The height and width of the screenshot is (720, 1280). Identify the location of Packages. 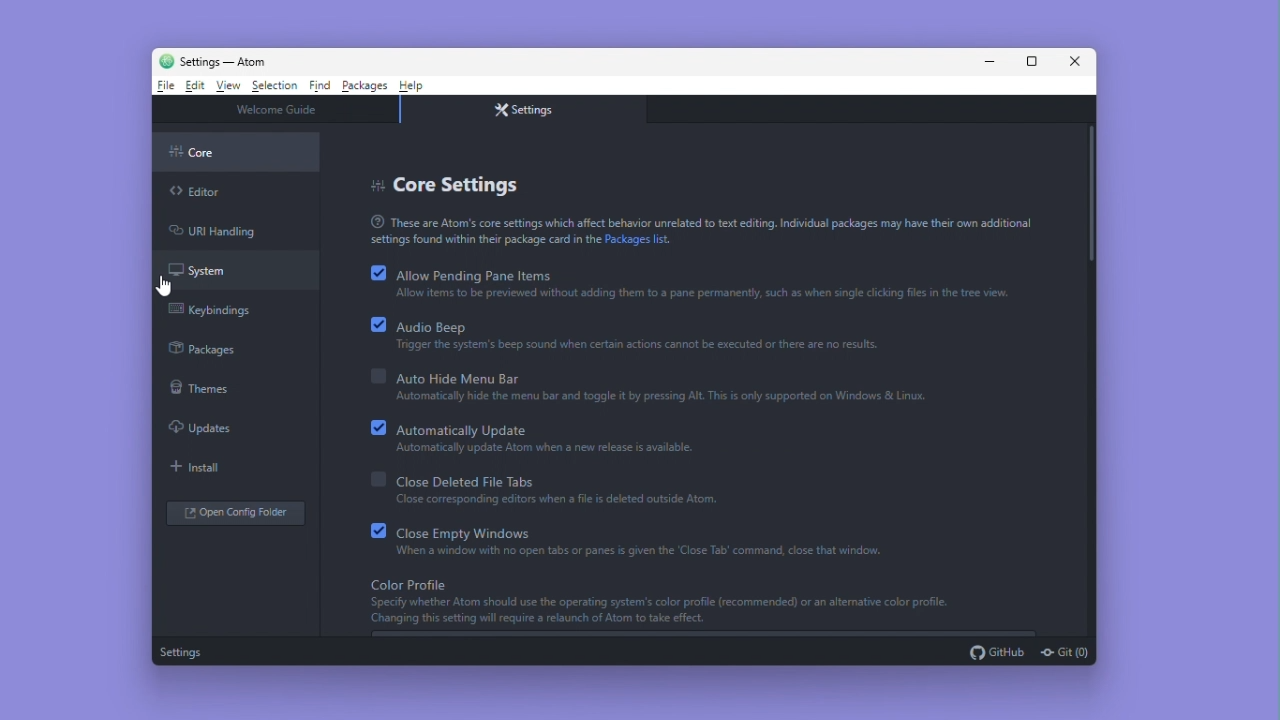
(206, 350).